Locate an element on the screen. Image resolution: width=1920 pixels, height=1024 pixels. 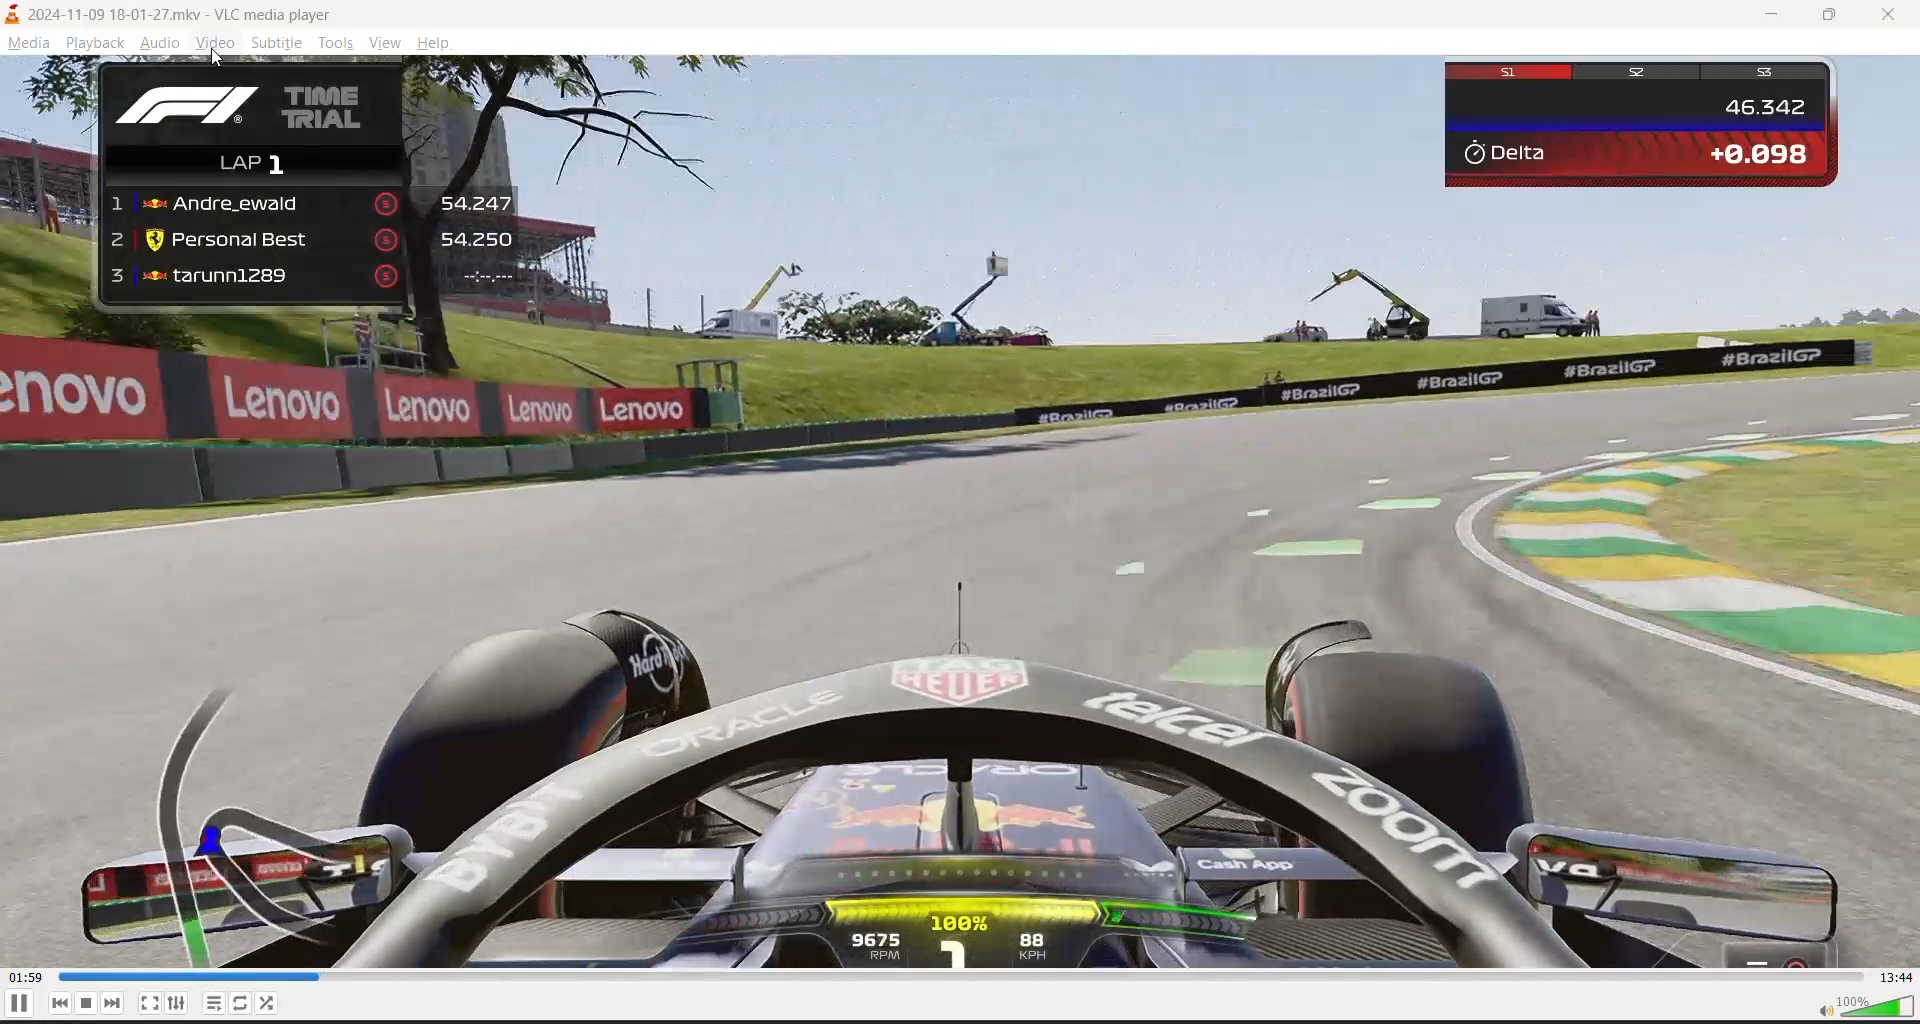
next is located at coordinates (120, 1003).